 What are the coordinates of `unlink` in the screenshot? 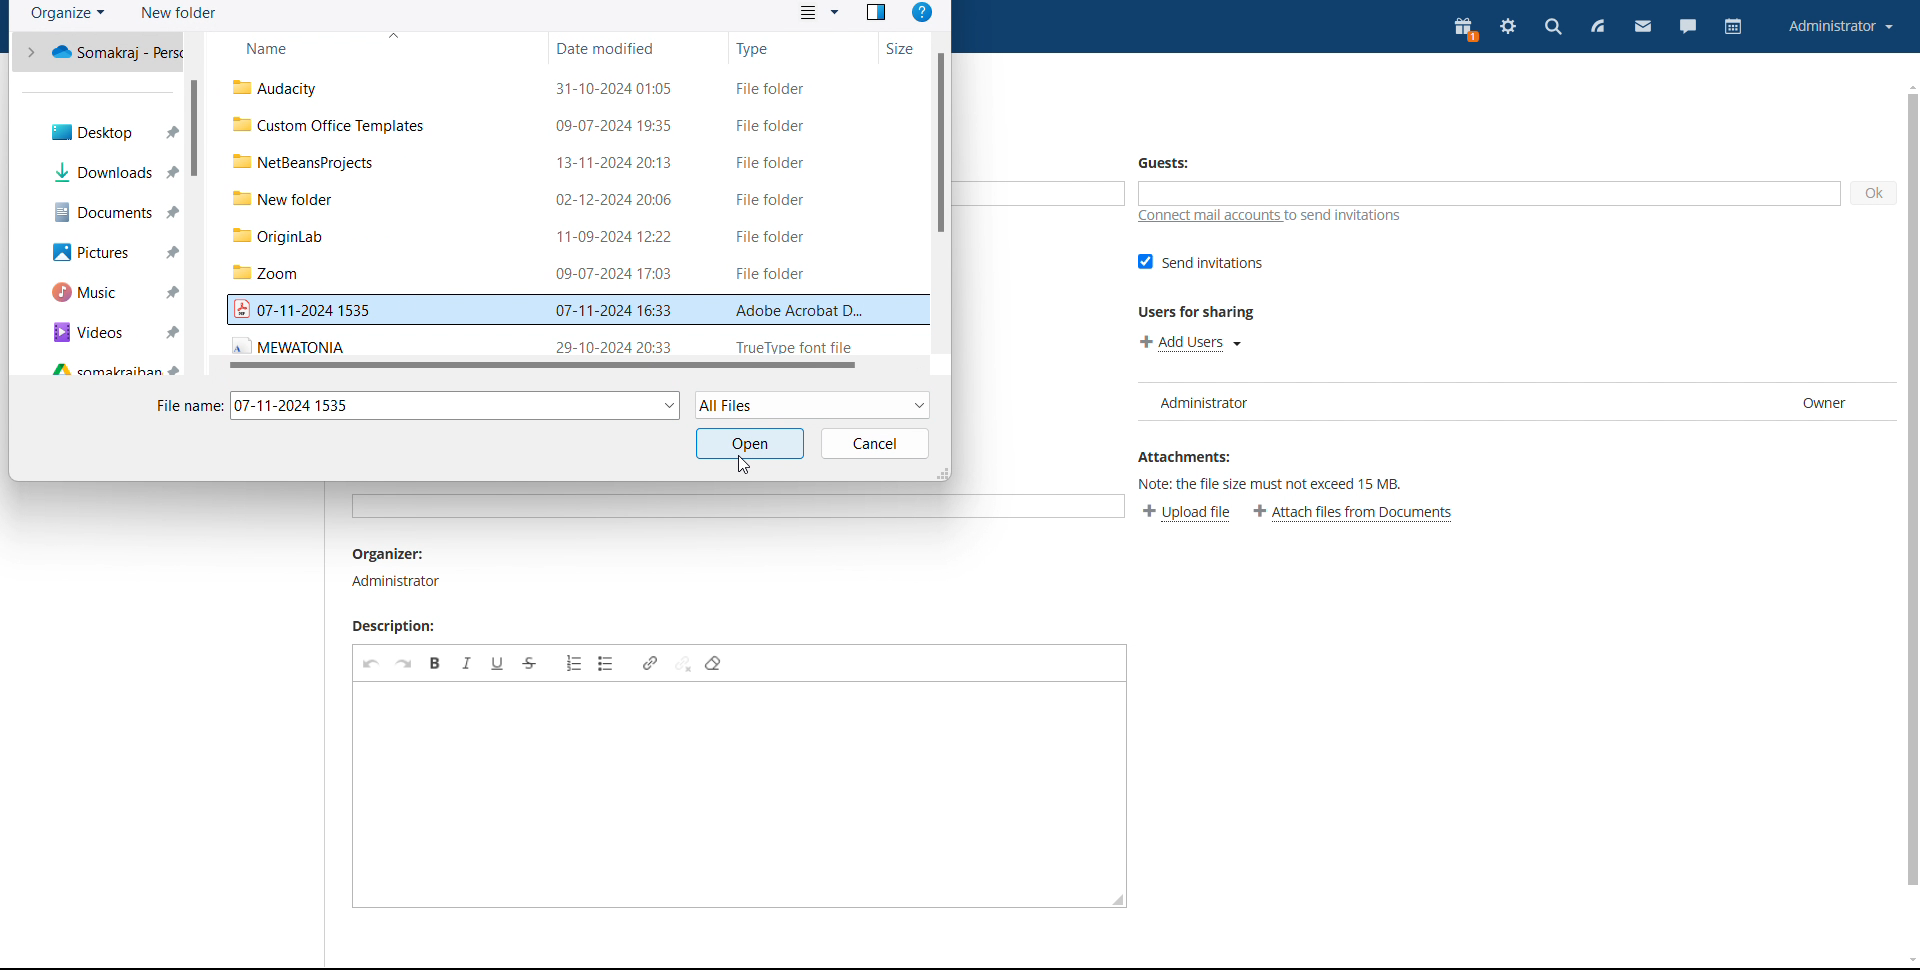 It's located at (683, 662).